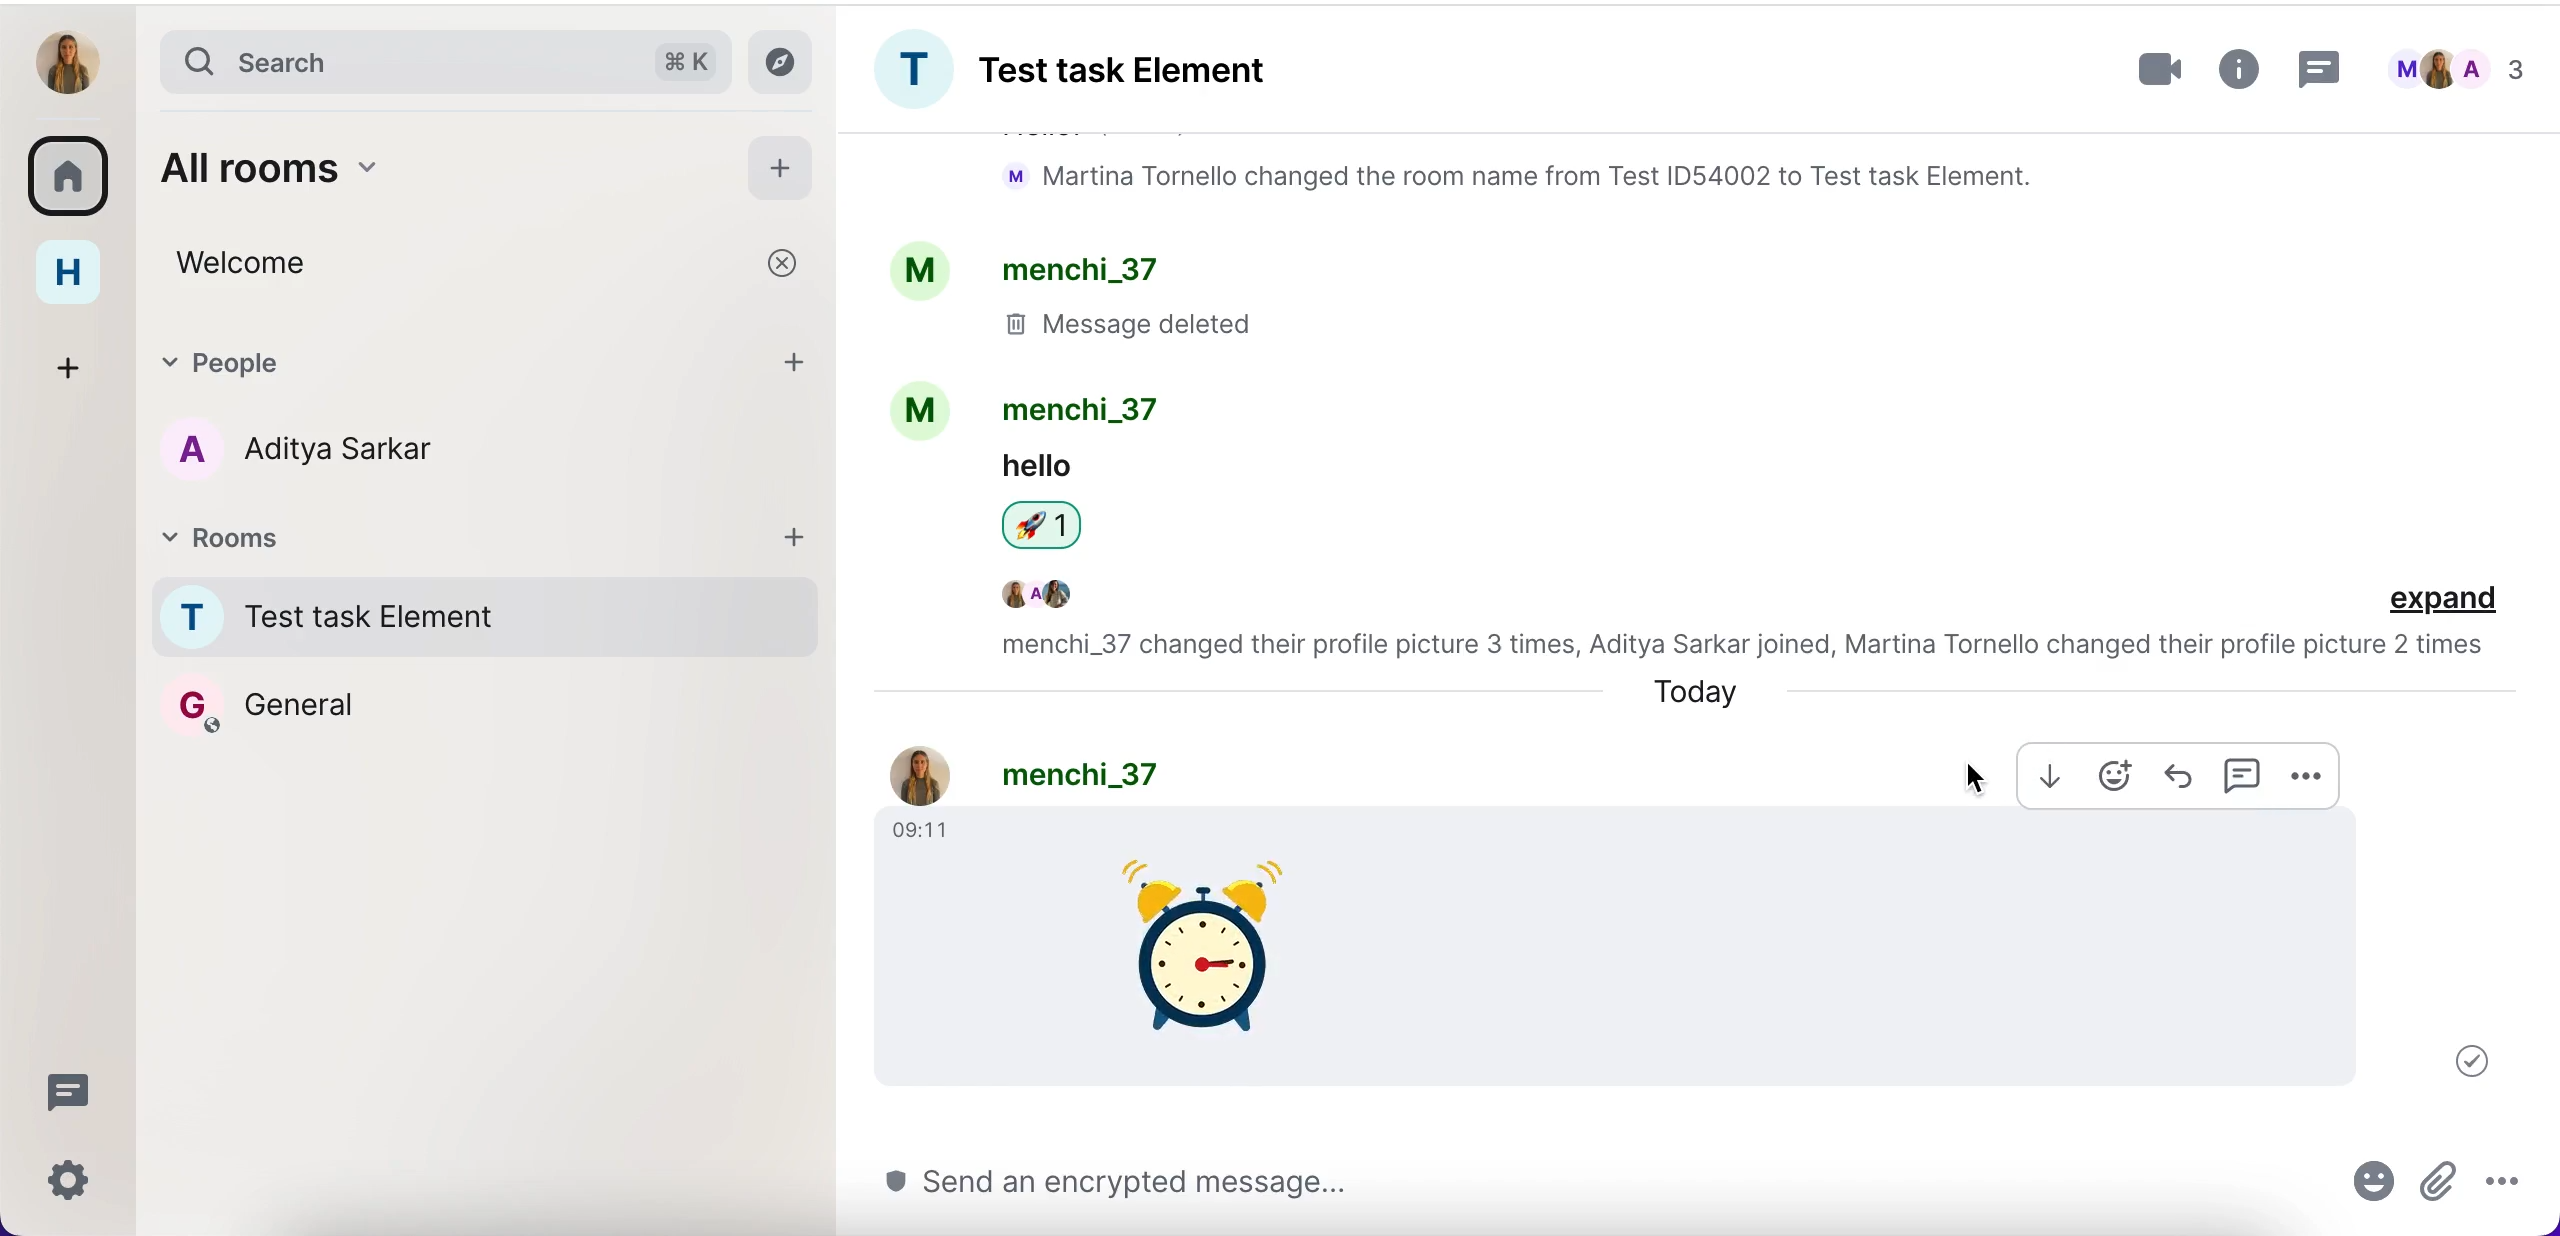 Image resolution: width=2560 pixels, height=1236 pixels. Describe the element at coordinates (1618, 947) in the screenshot. I see `sent gif` at that location.